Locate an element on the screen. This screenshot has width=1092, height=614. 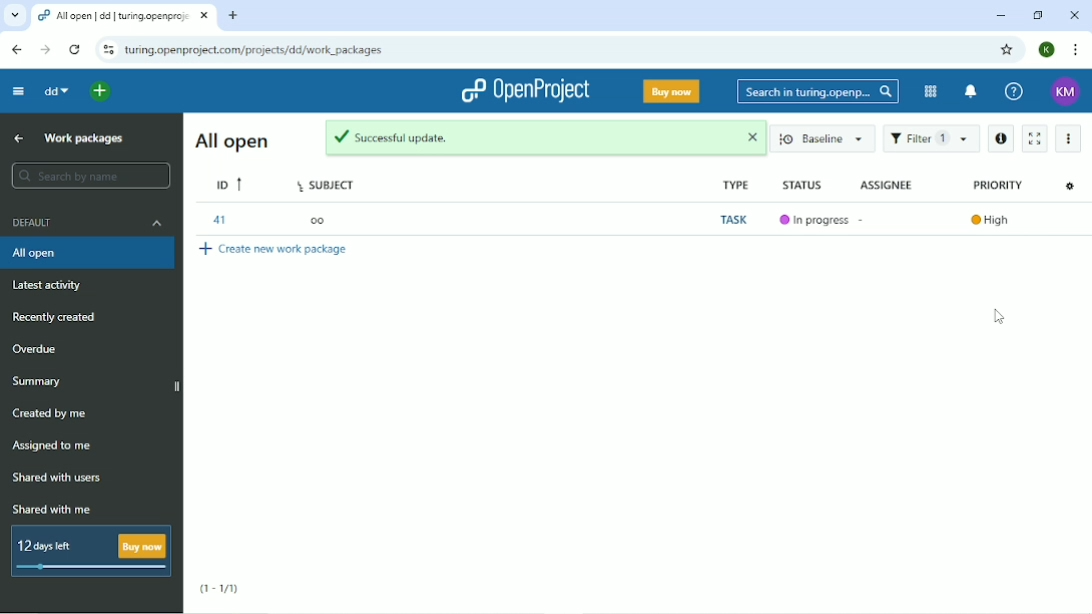
Work packages is located at coordinates (87, 138).